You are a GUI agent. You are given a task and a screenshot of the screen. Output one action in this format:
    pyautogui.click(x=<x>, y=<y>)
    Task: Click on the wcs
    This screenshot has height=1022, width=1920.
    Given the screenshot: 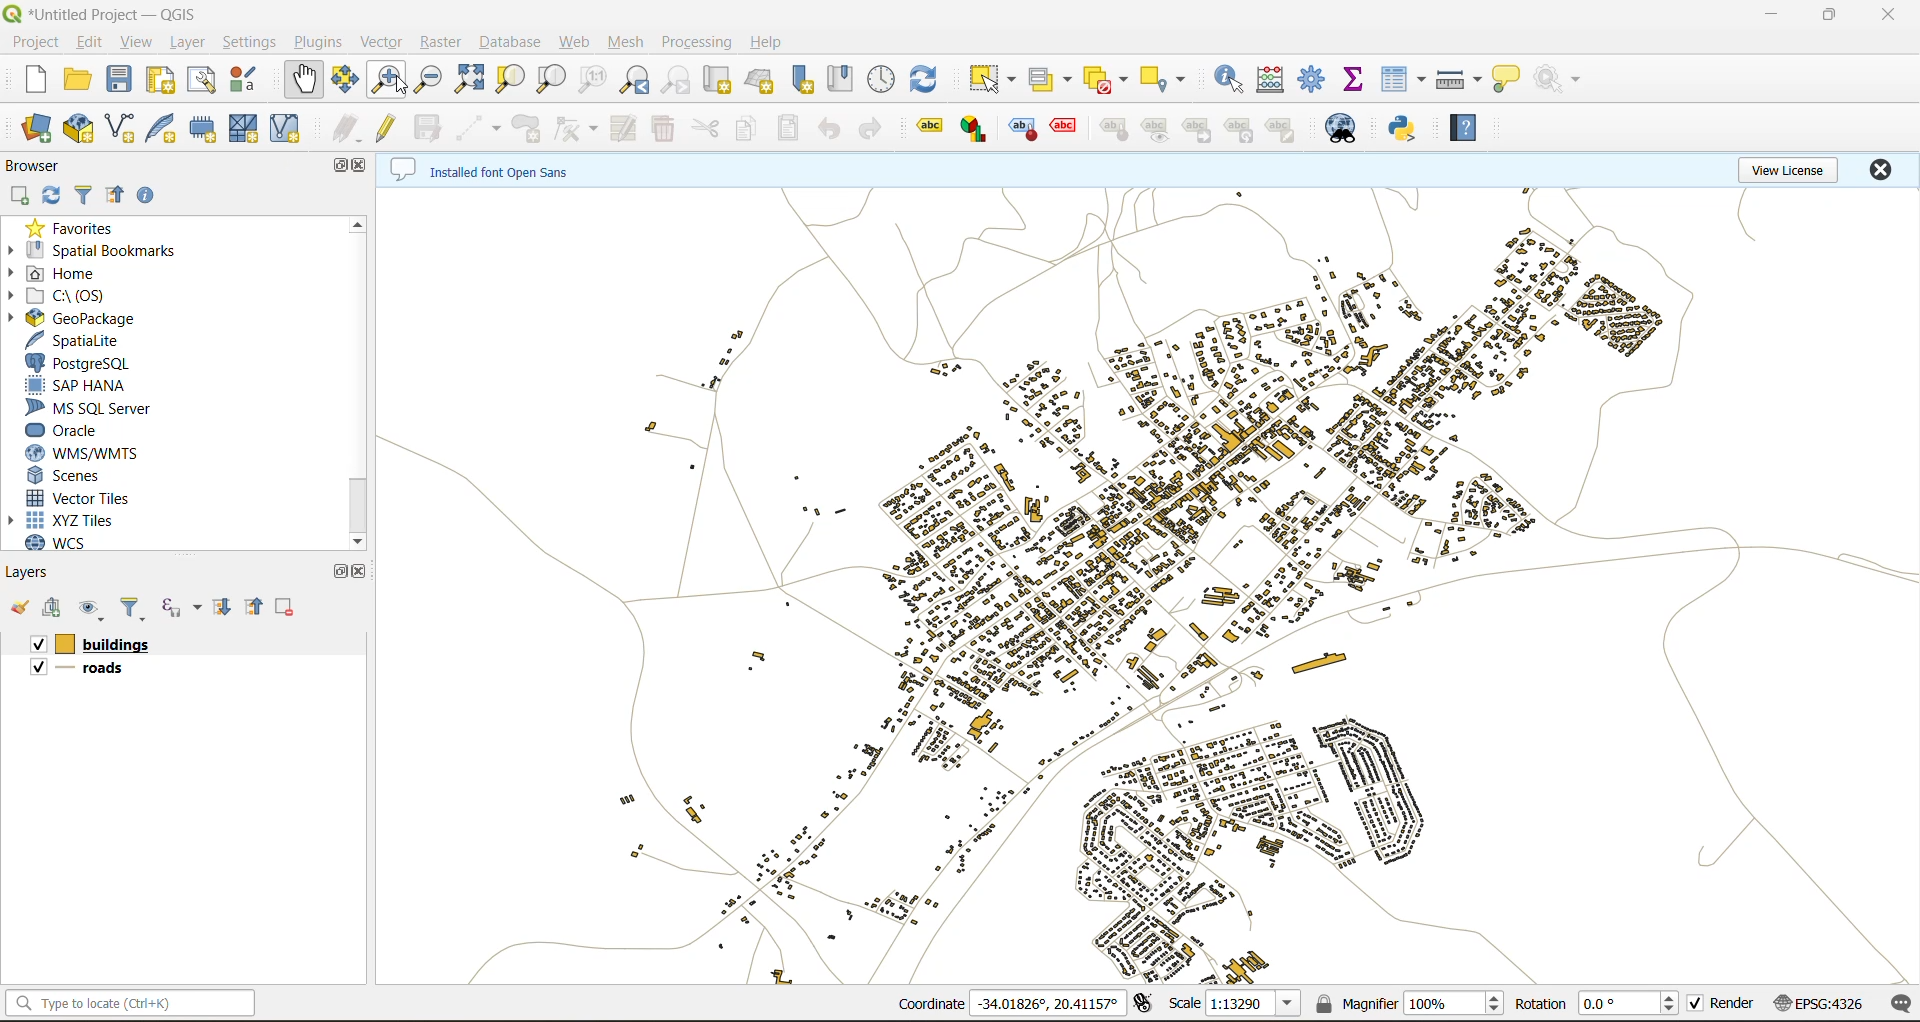 What is the action you would take?
    pyautogui.click(x=59, y=542)
    